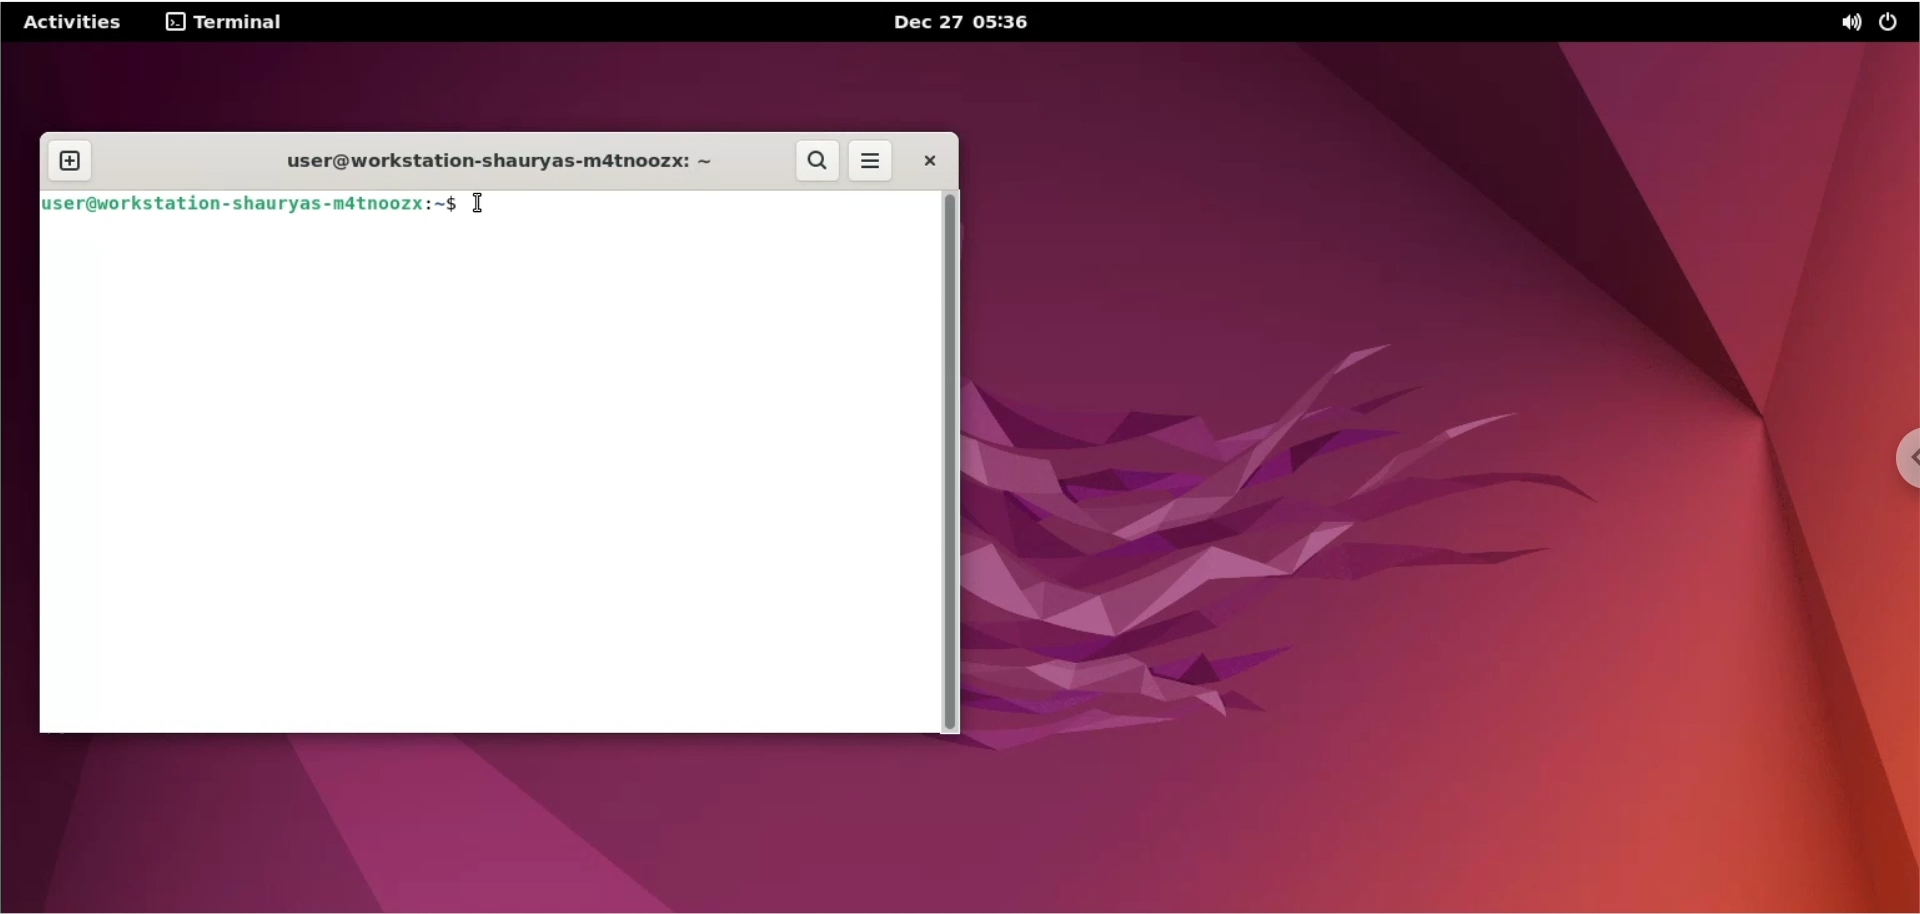 The height and width of the screenshot is (914, 1920). What do you see at coordinates (224, 22) in the screenshot?
I see `Terminal` at bounding box center [224, 22].